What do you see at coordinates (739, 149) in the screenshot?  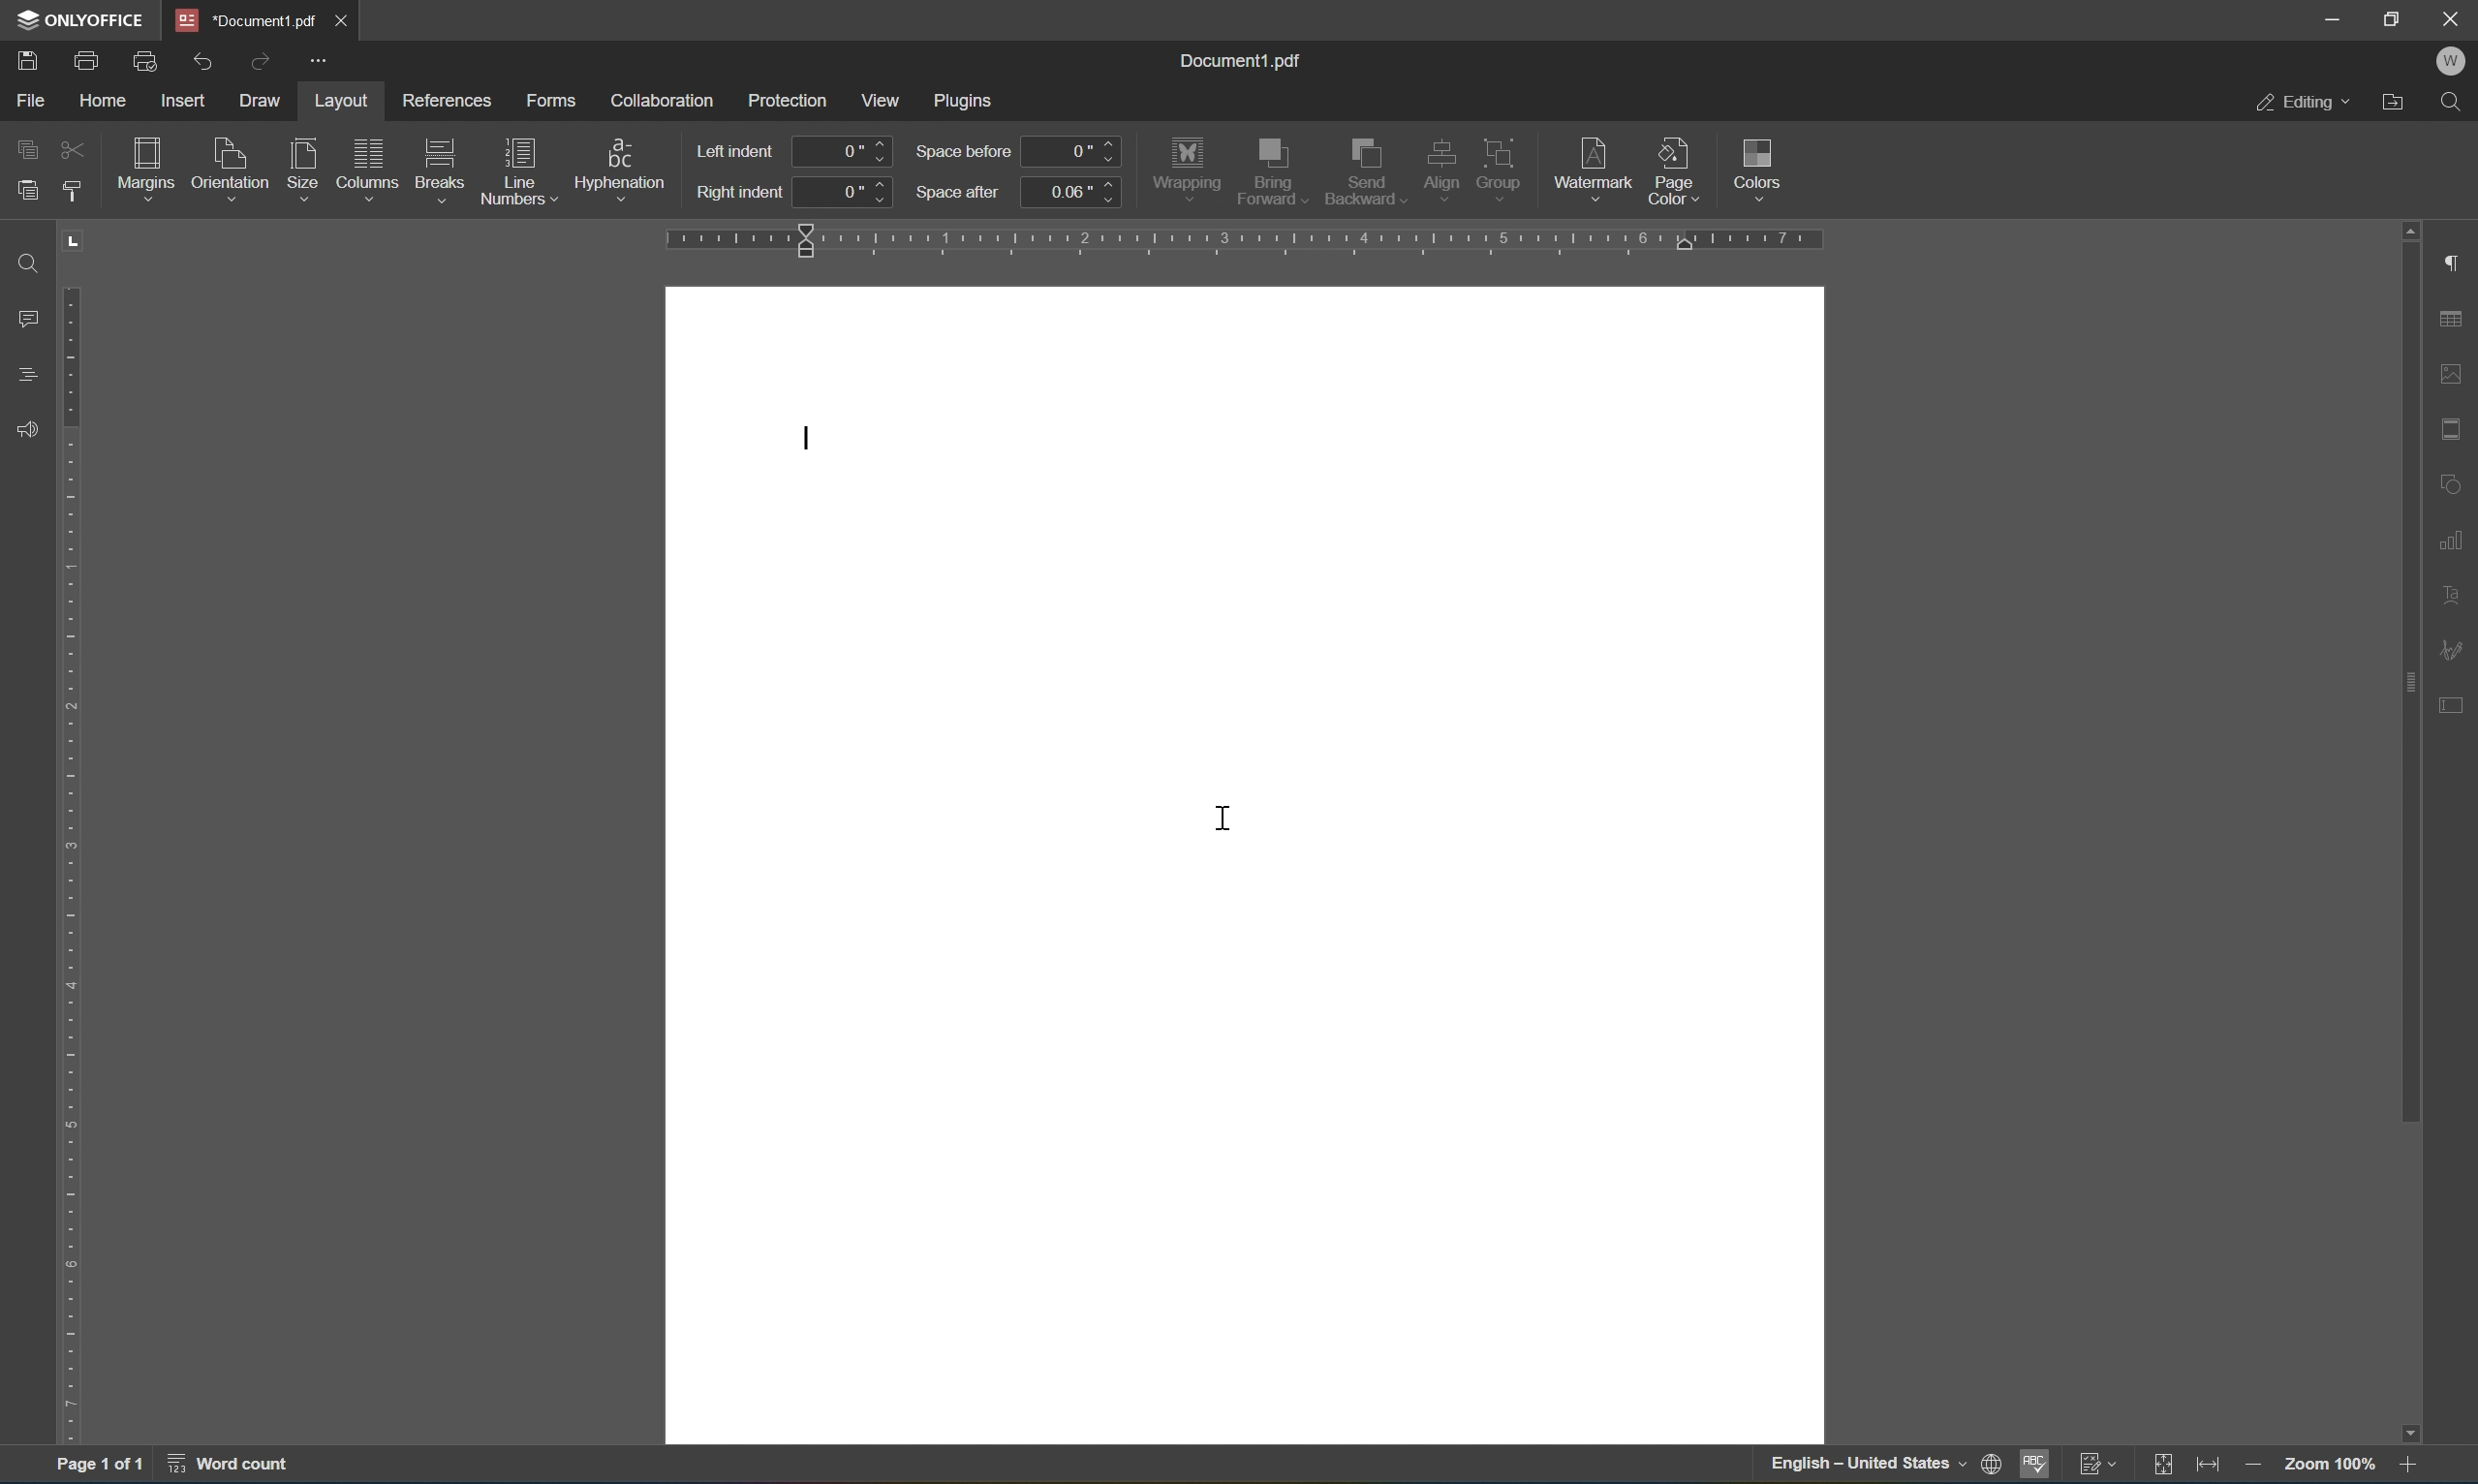 I see `left indent` at bounding box center [739, 149].